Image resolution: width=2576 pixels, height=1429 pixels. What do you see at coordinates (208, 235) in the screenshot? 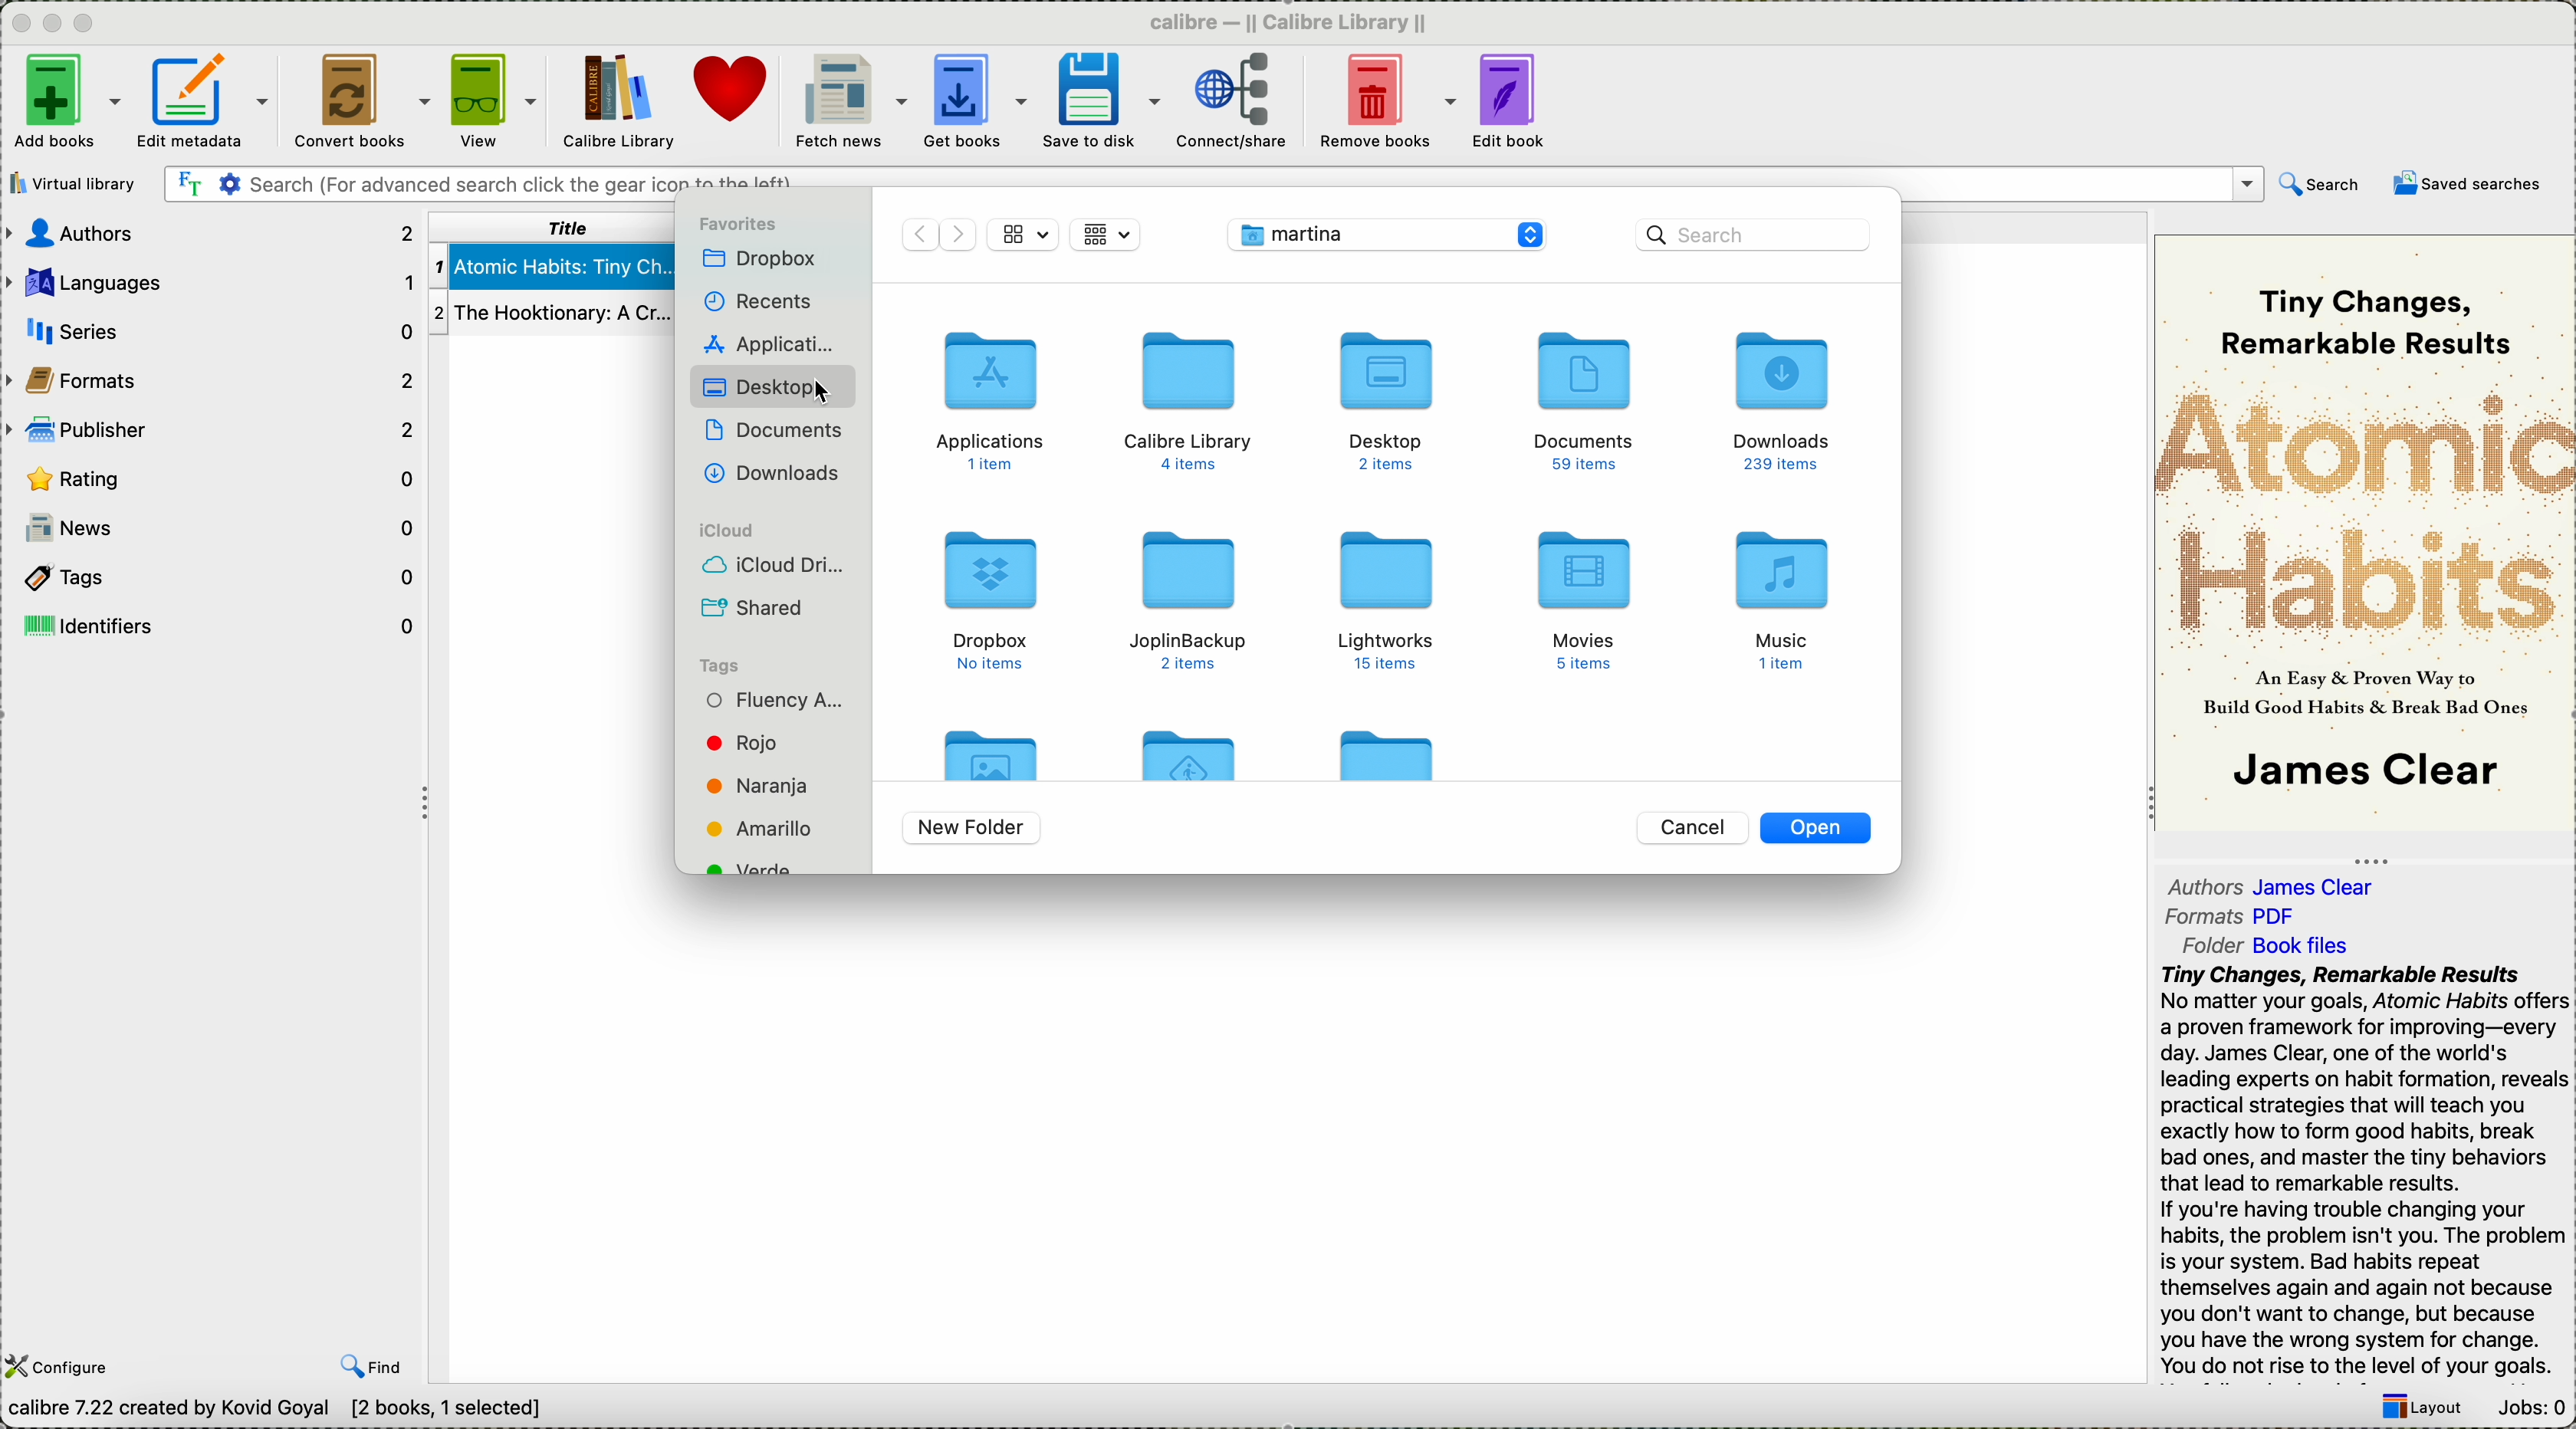
I see `authors` at bounding box center [208, 235].